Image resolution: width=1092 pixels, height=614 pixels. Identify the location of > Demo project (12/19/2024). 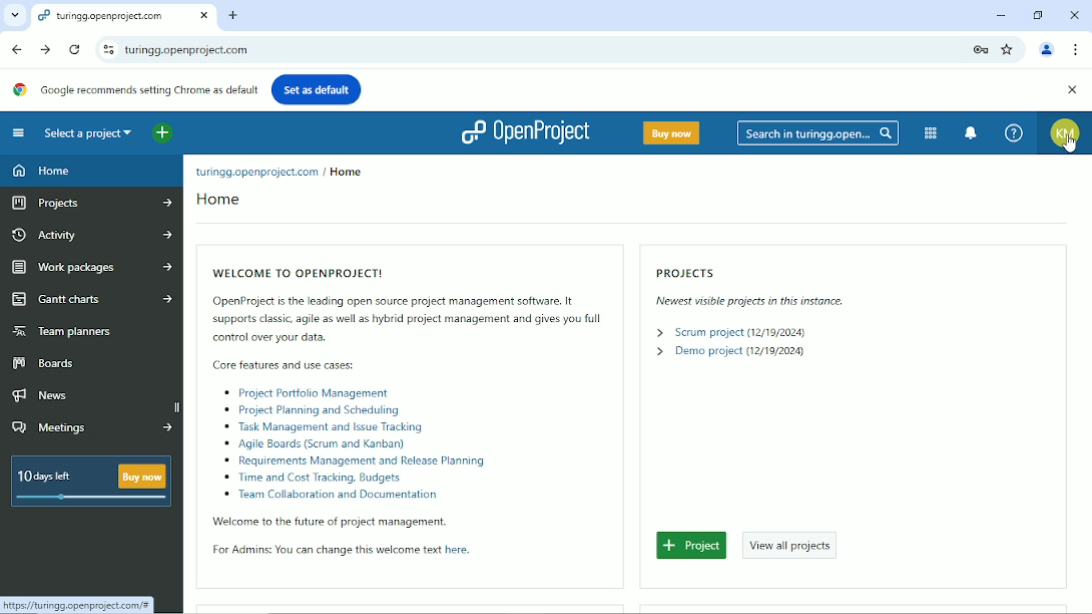
(727, 352).